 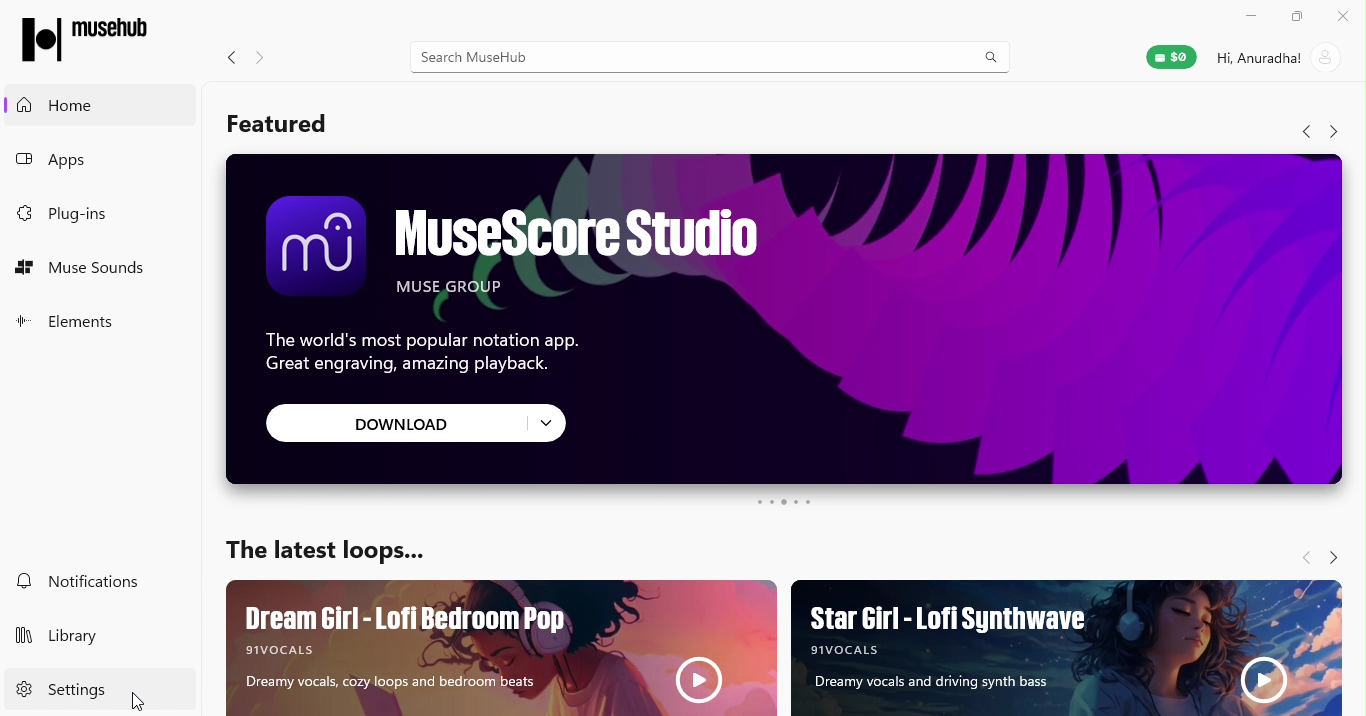 What do you see at coordinates (1333, 131) in the screenshot?
I see `Navigate forward` at bounding box center [1333, 131].